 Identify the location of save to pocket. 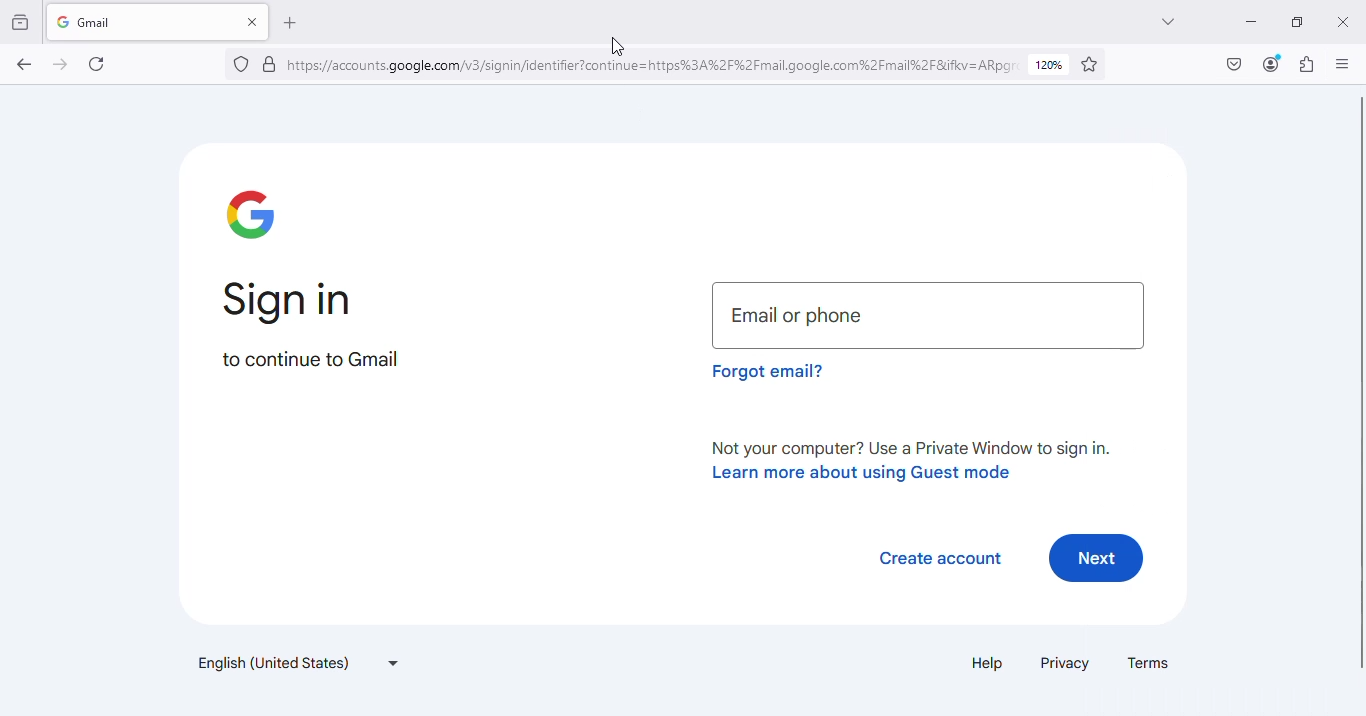
(1235, 64).